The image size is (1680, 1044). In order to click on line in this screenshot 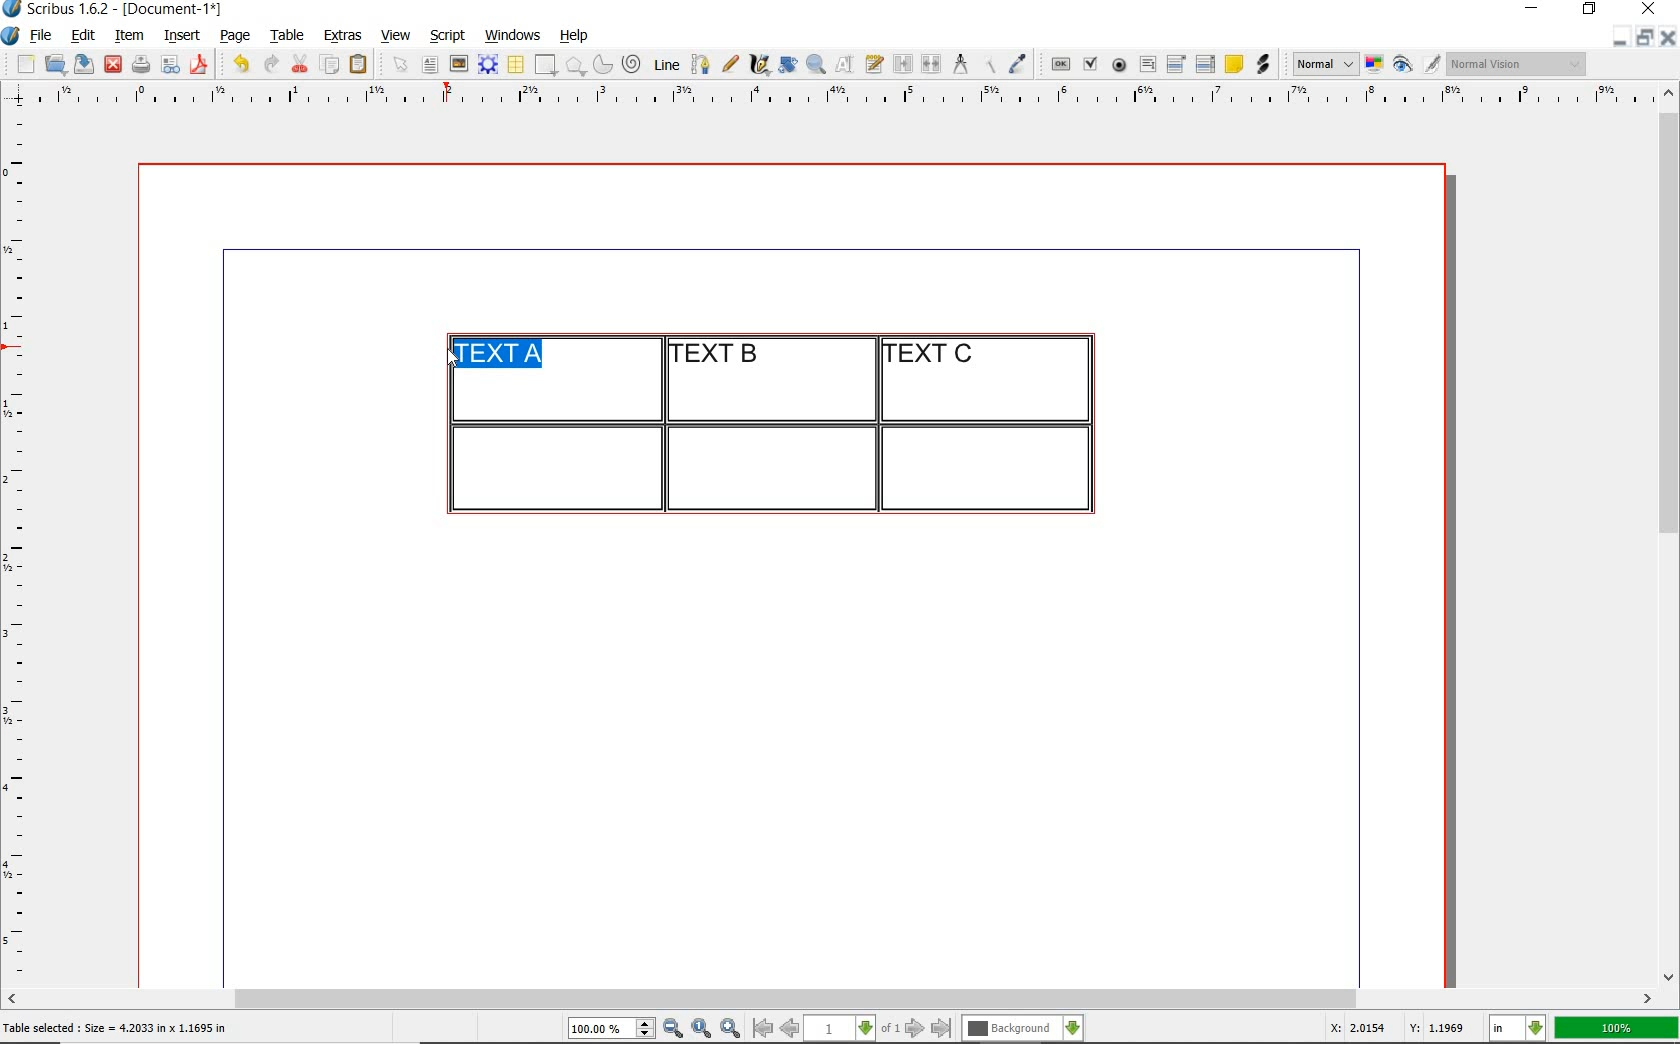, I will do `click(664, 64)`.